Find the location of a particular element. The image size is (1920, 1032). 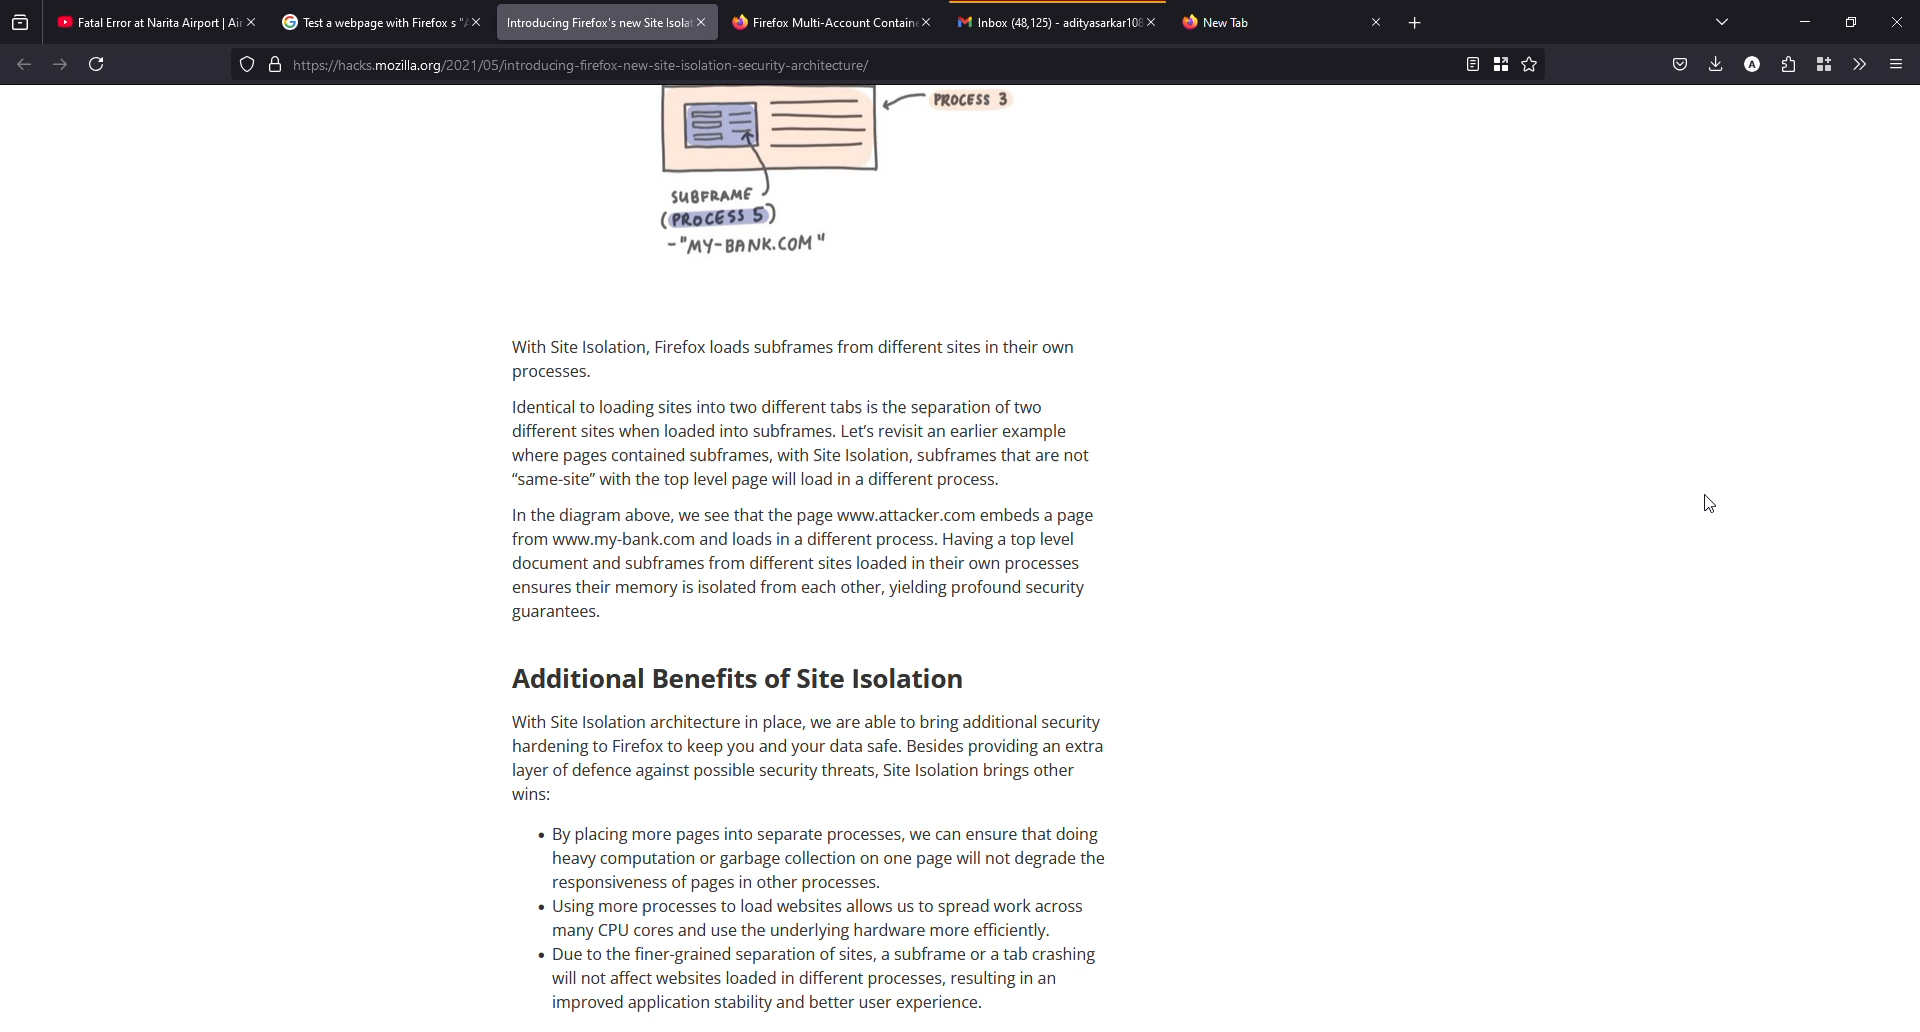

close is located at coordinates (929, 21).